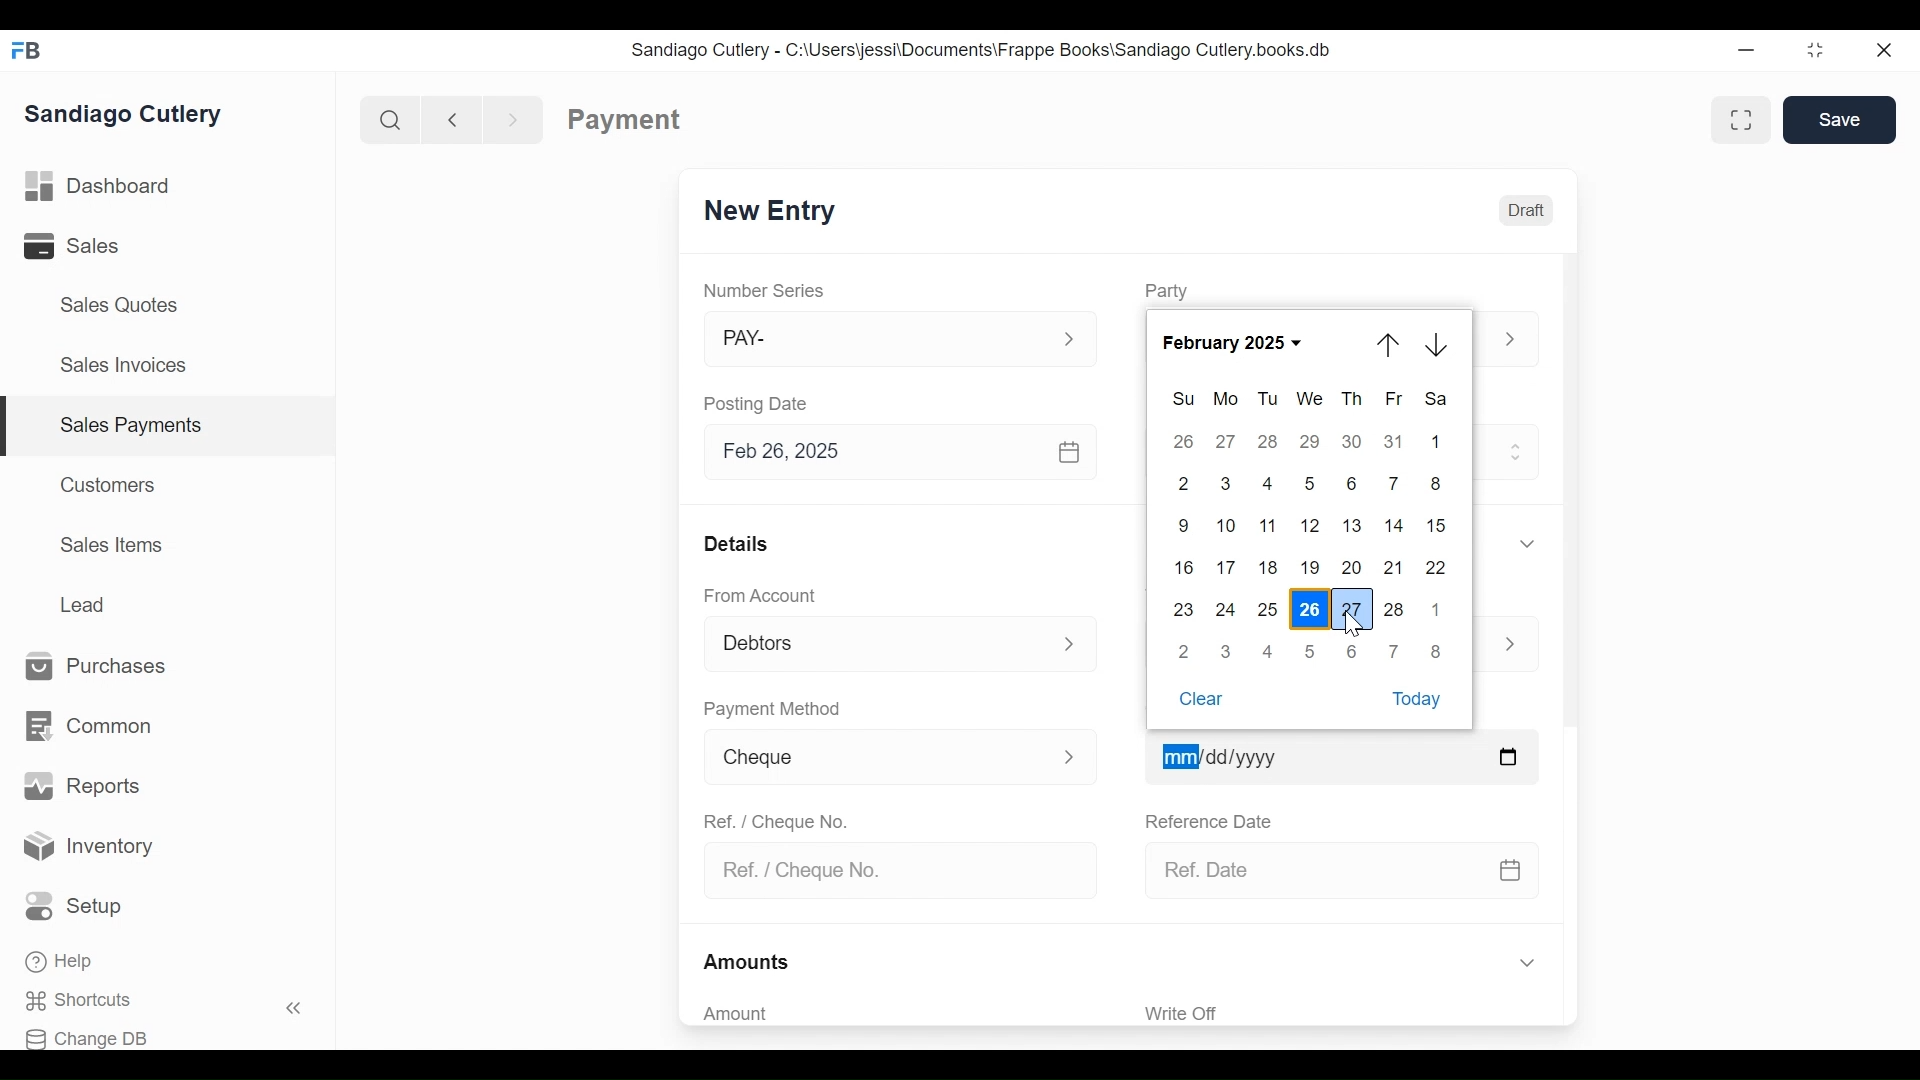 Image resolution: width=1920 pixels, height=1080 pixels. Describe the element at coordinates (1886, 50) in the screenshot. I see `Close ` at that location.